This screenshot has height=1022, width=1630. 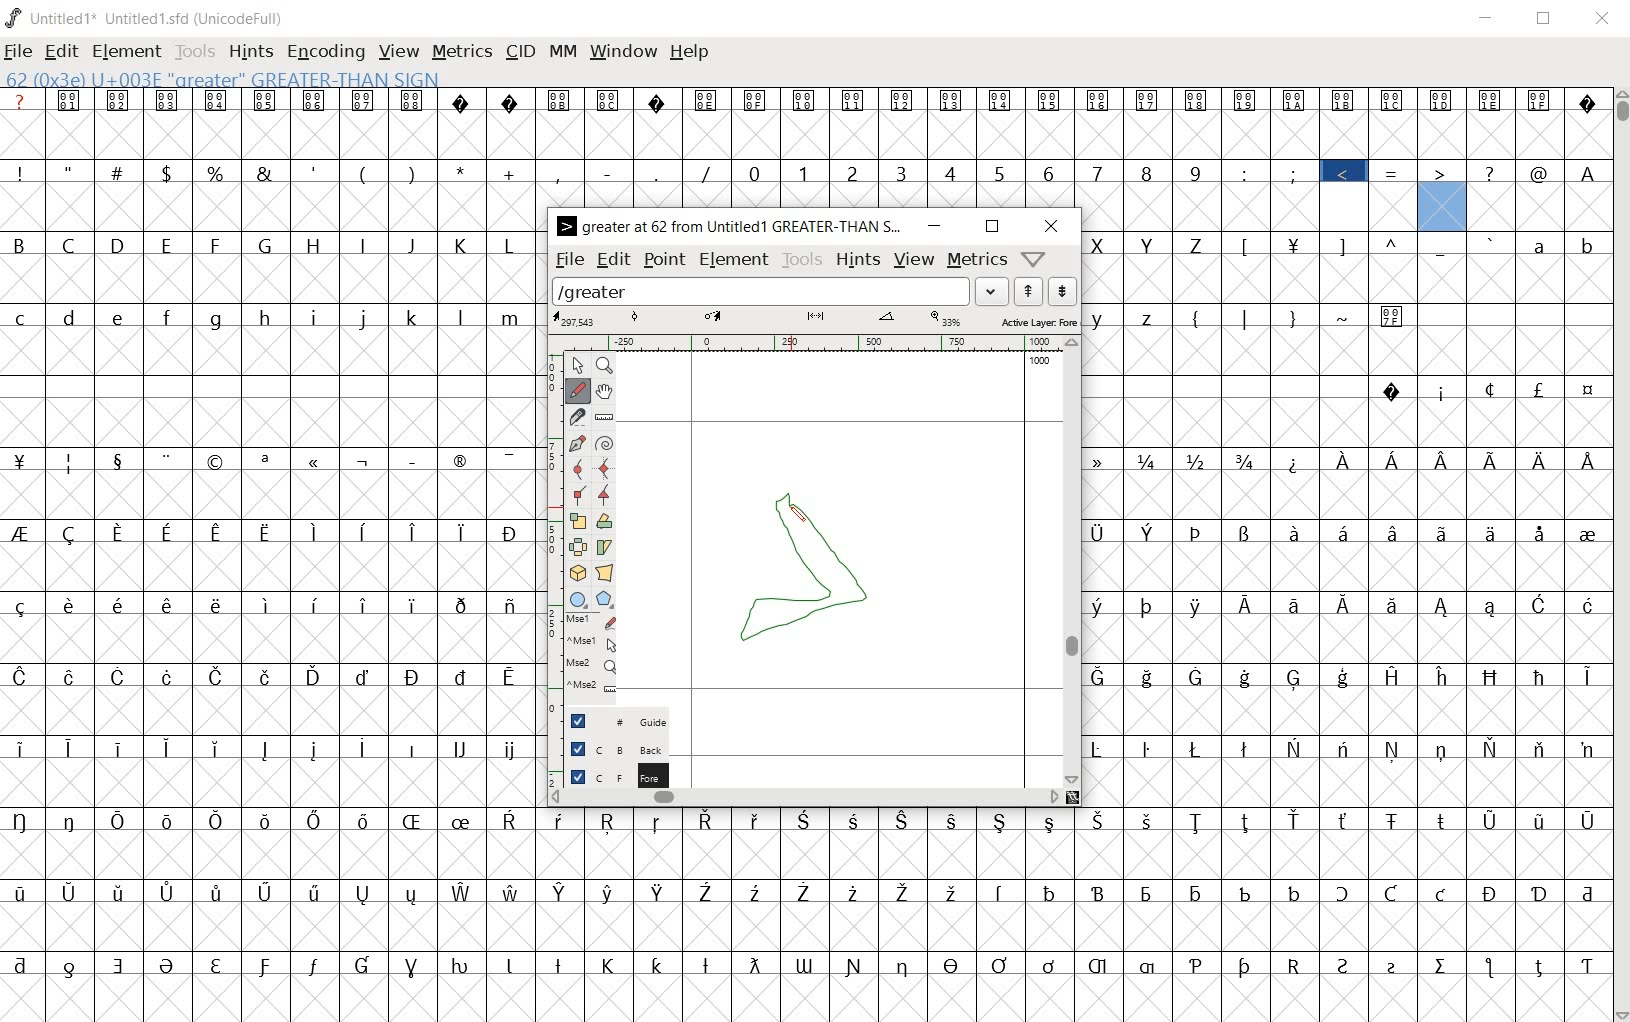 I want to click on glyphs, so click(x=267, y=547).